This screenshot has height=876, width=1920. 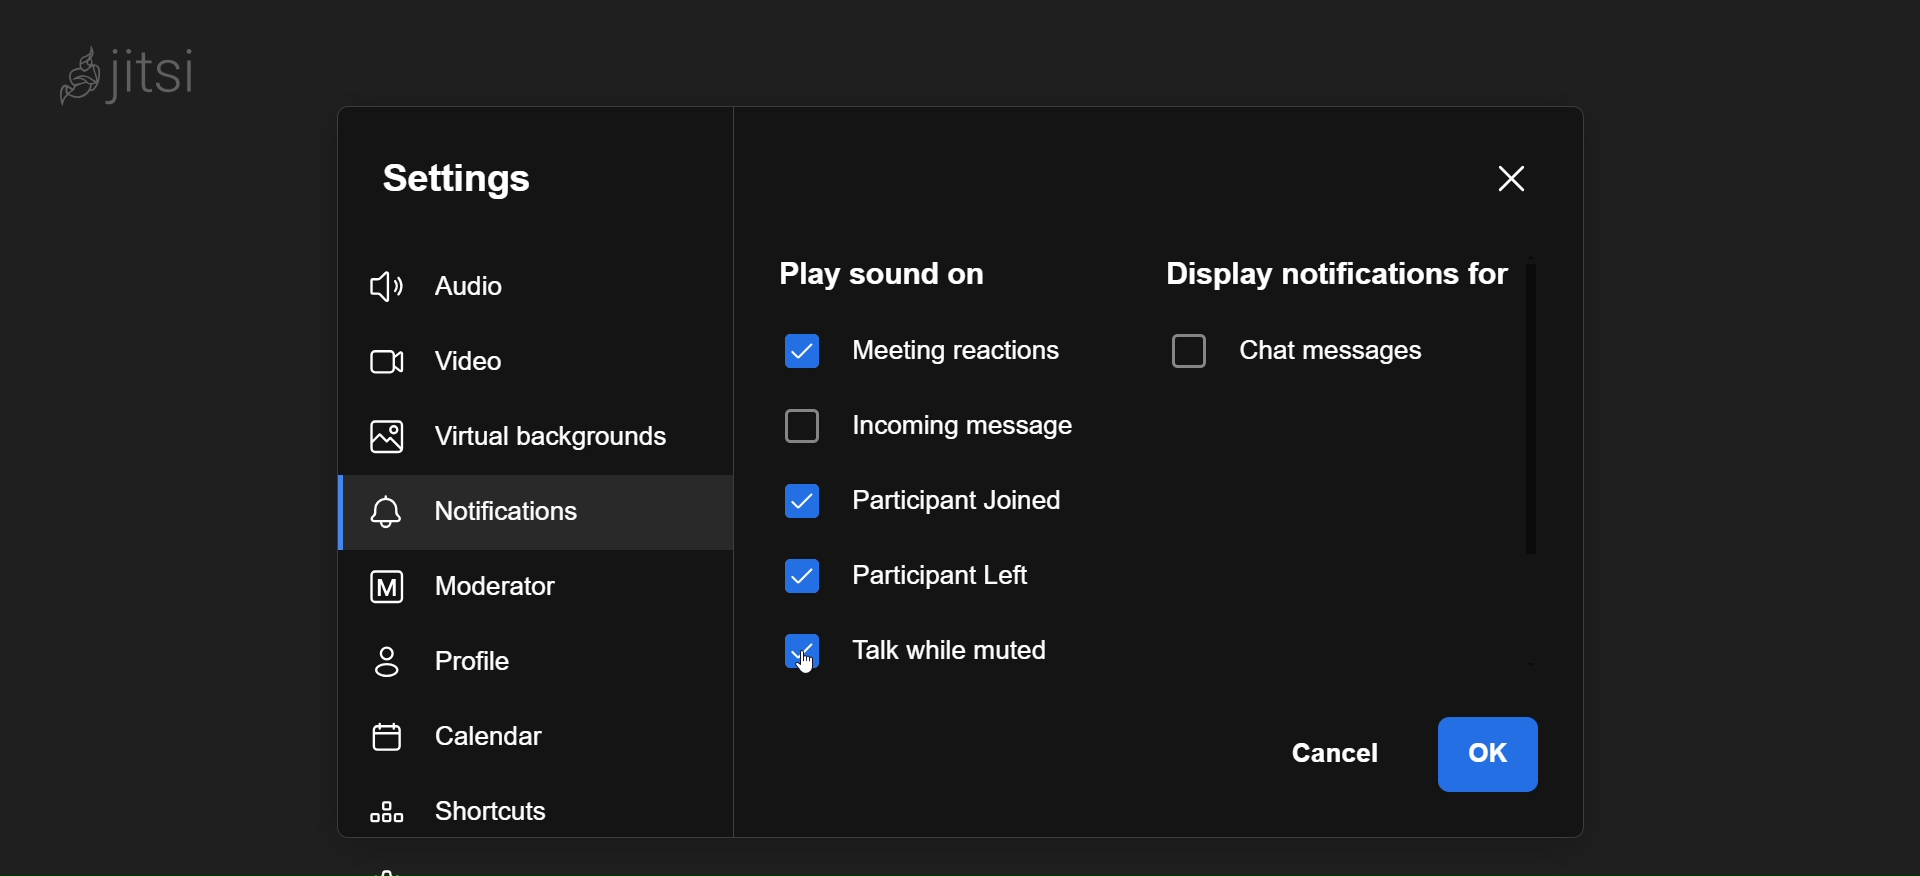 I want to click on virtual background, so click(x=522, y=440).